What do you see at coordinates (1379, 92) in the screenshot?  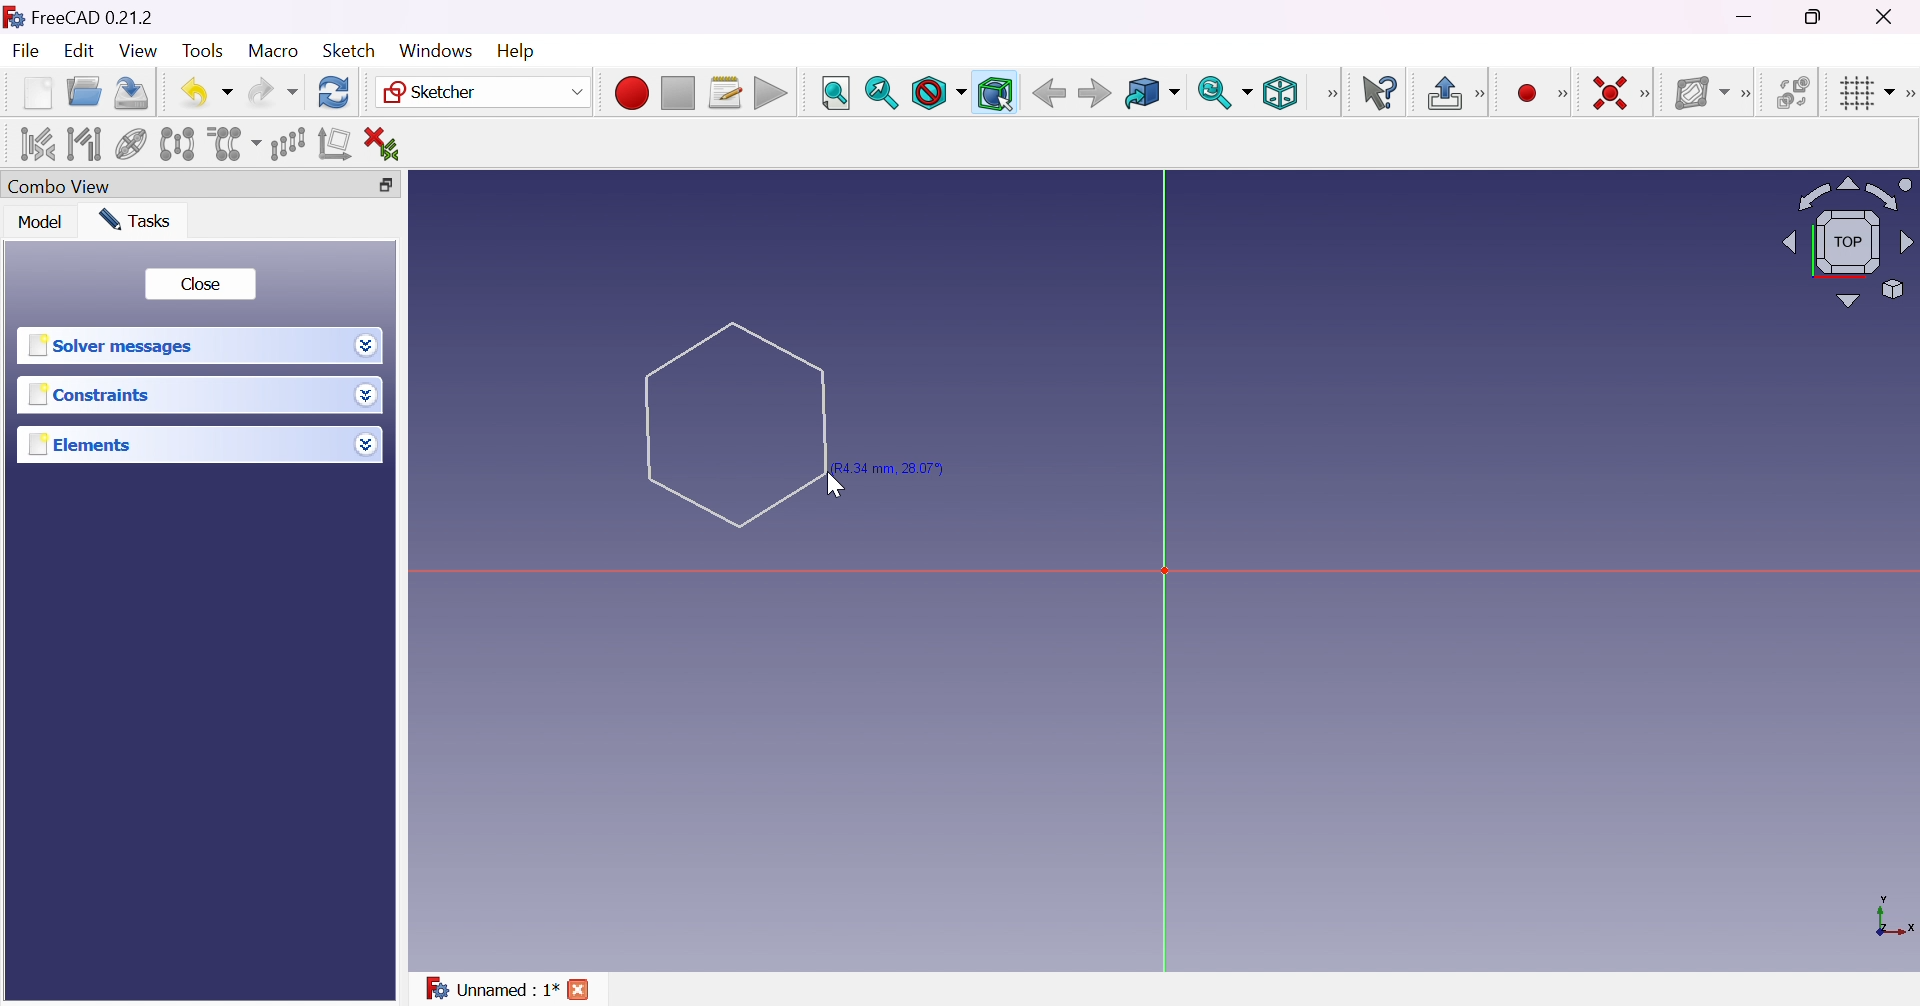 I see `What's this?` at bounding box center [1379, 92].